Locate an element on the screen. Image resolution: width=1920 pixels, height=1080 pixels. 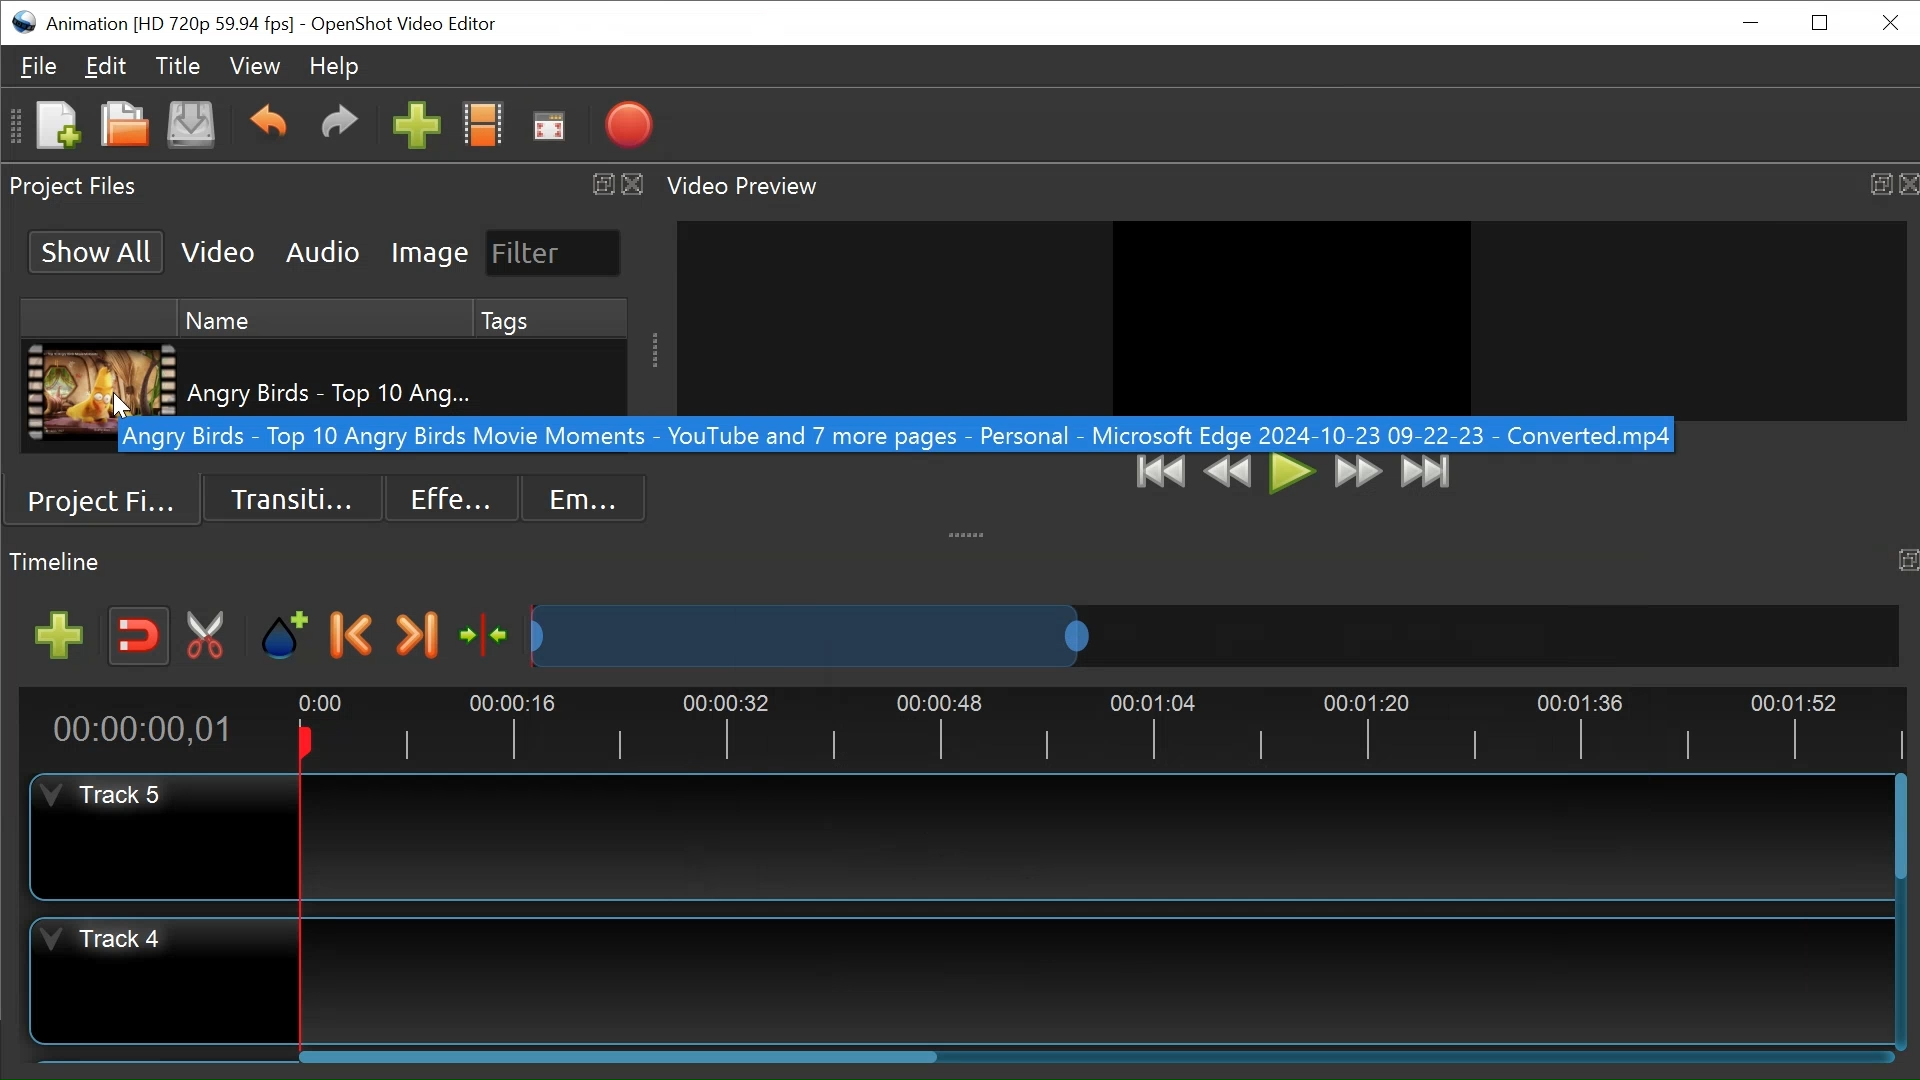
preview window is located at coordinates (1300, 315).